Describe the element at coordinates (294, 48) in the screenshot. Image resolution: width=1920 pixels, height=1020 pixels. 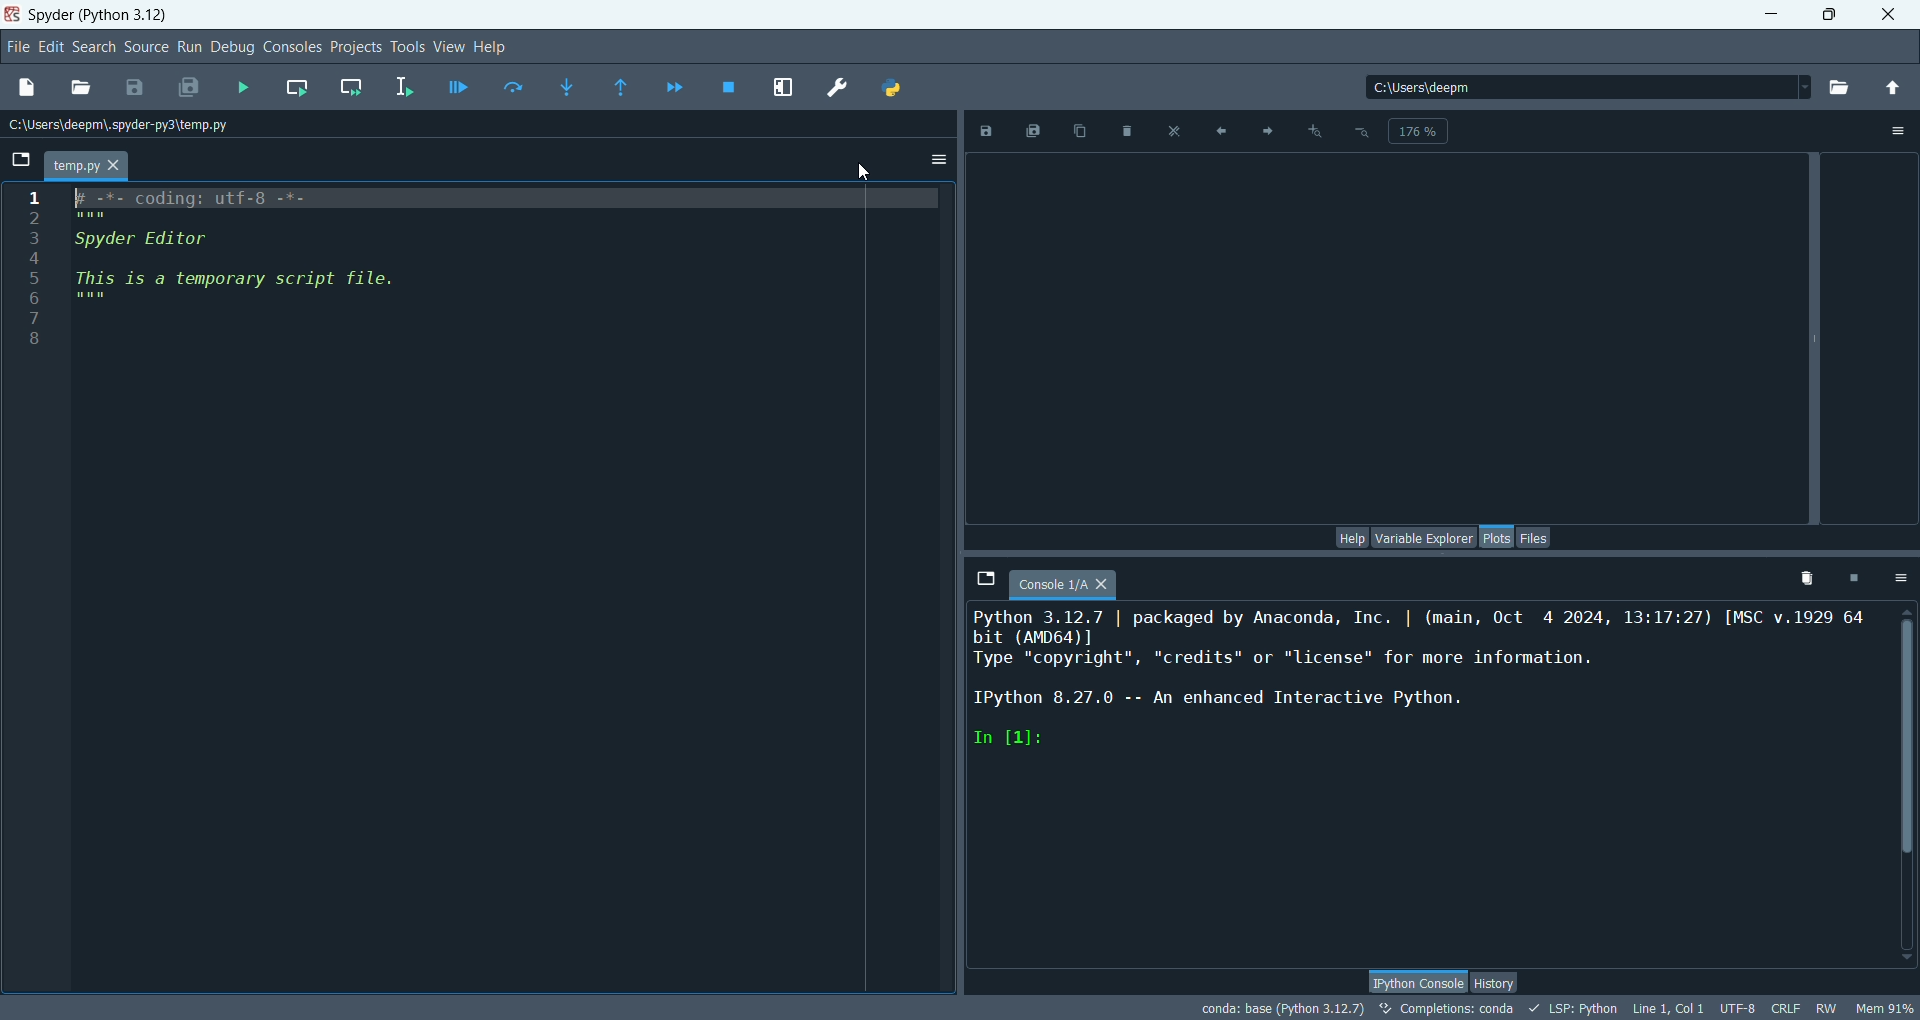
I see `consoles` at that location.